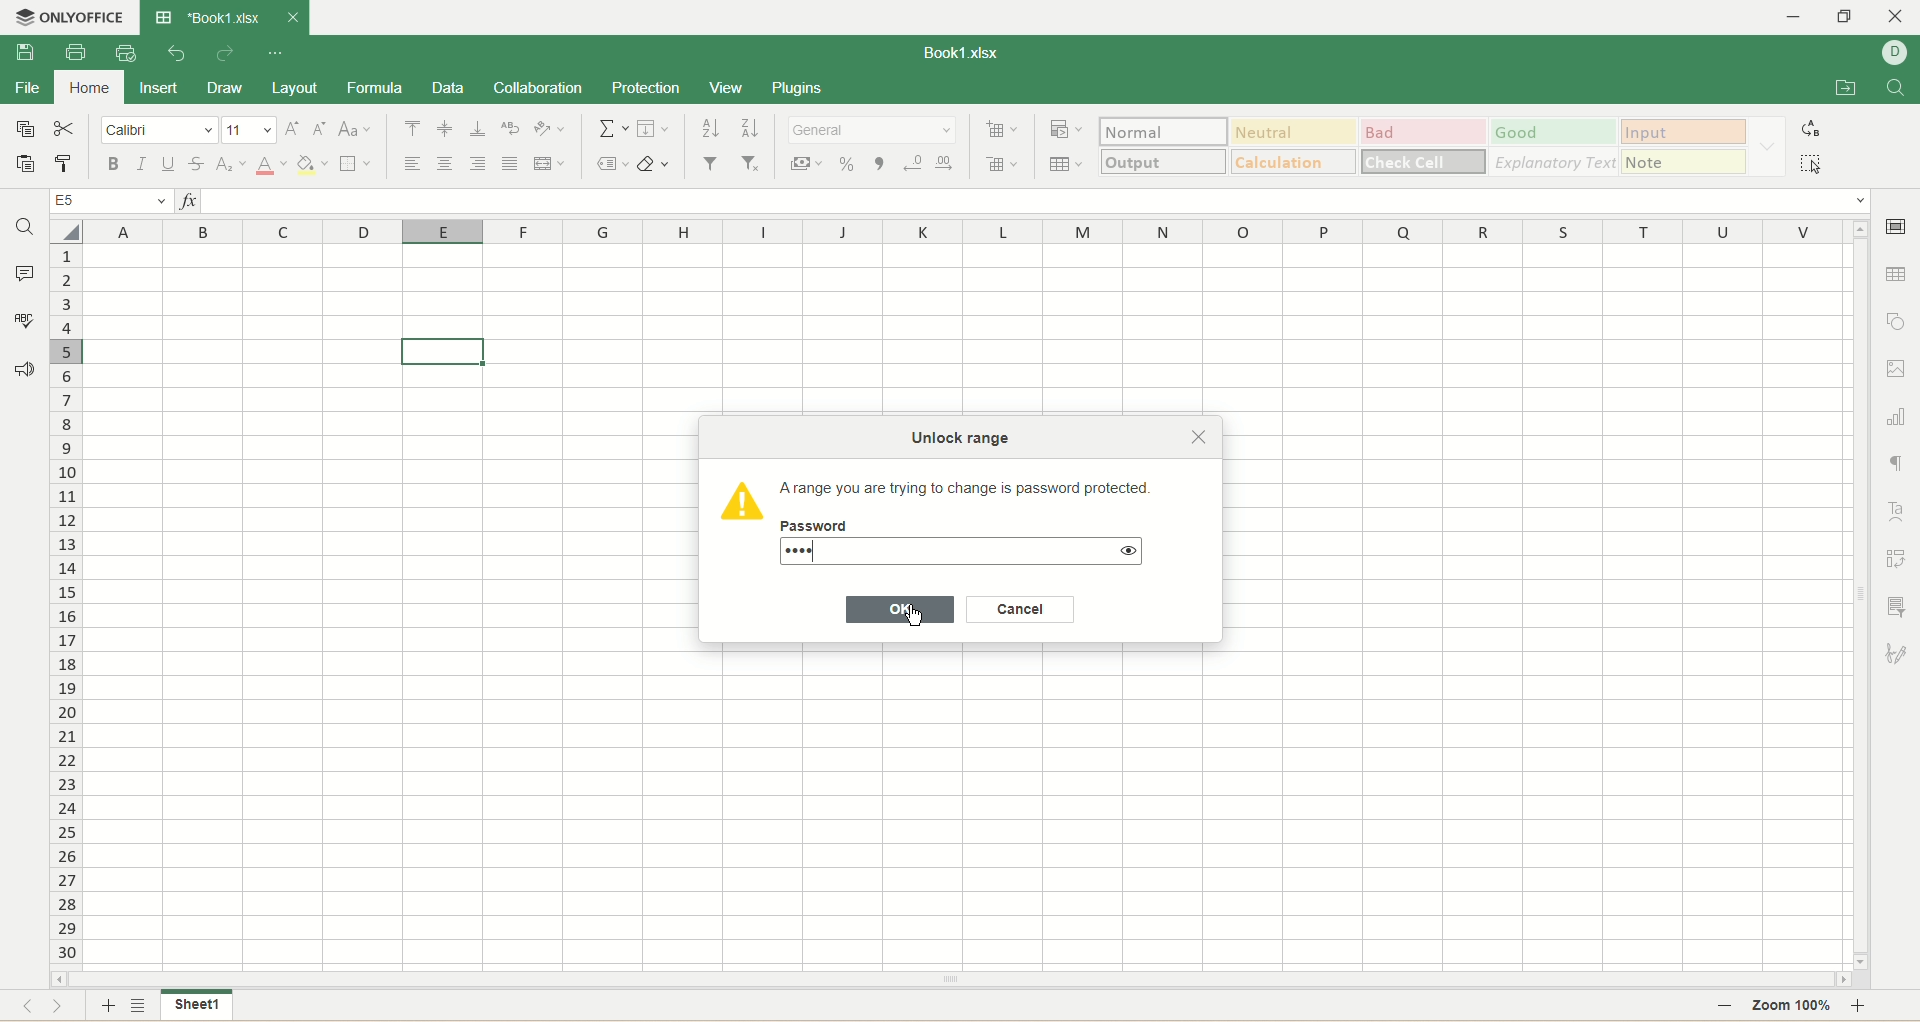  What do you see at coordinates (185, 200) in the screenshot?
I see `insert function` at bounding box center [185, 200].